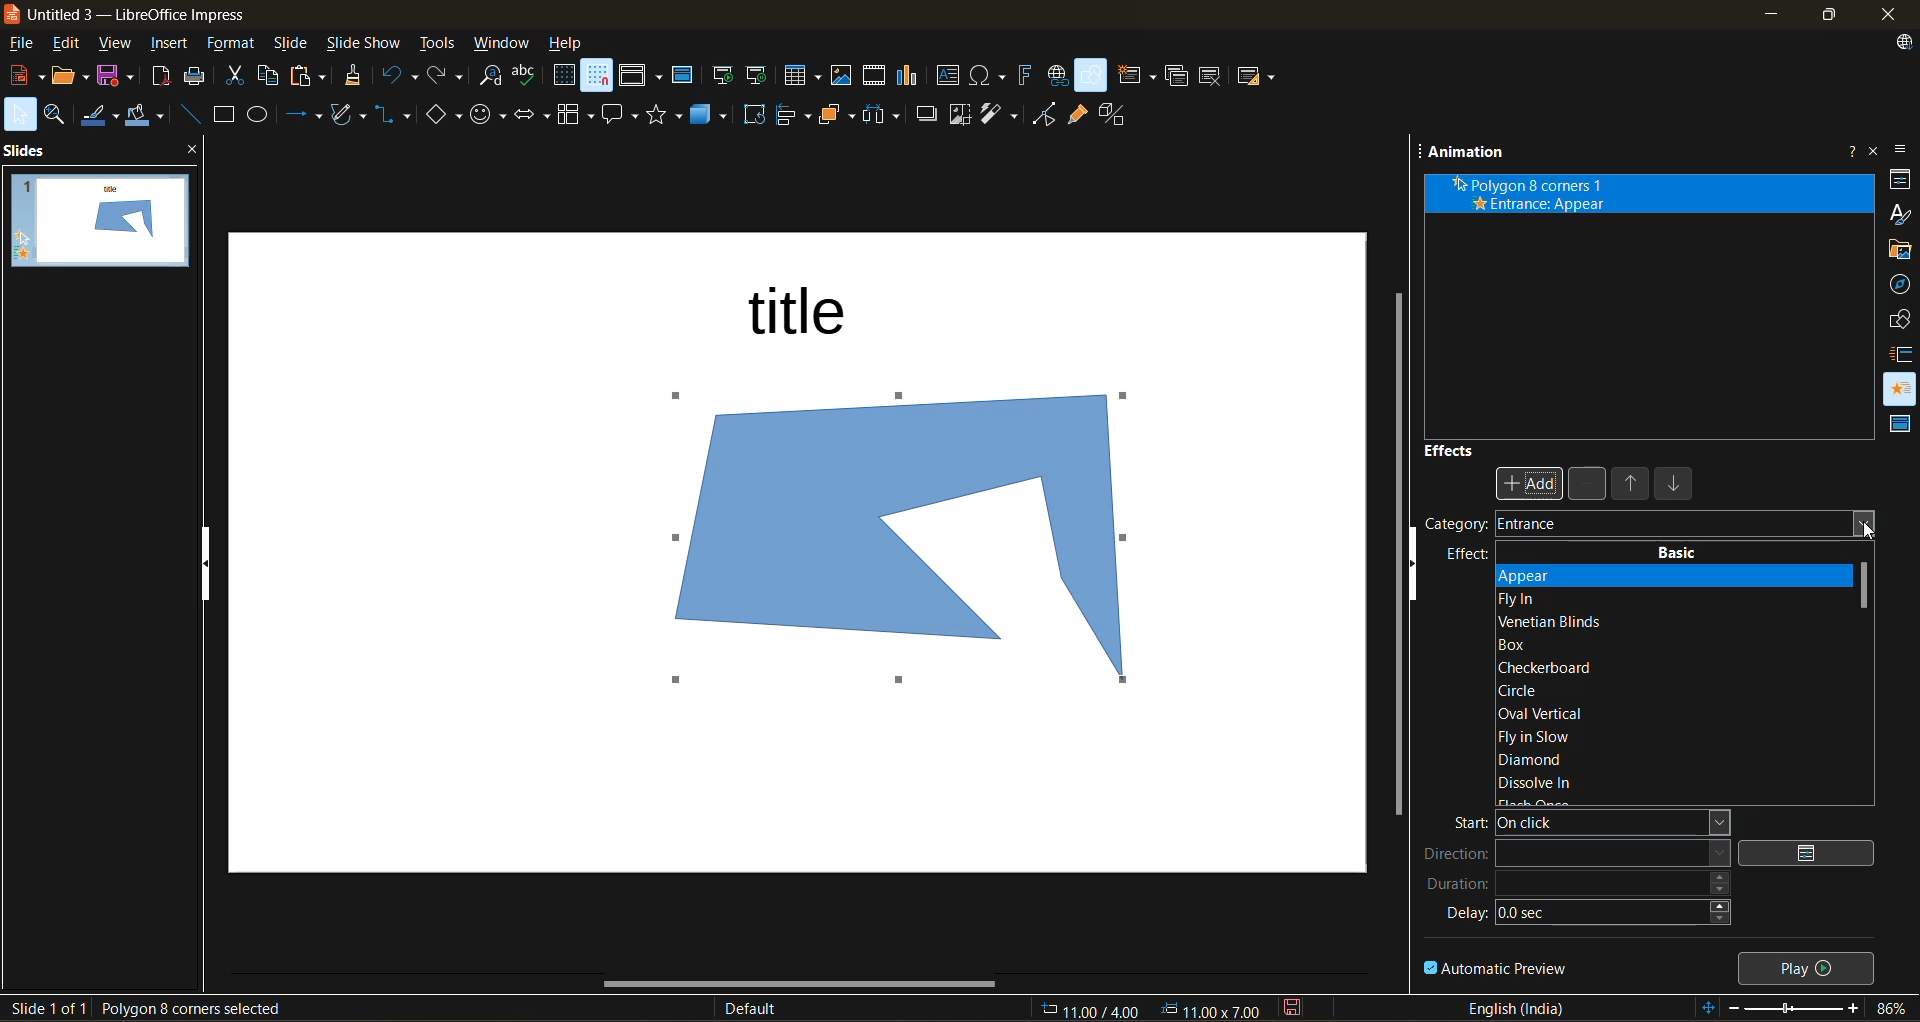  What do you see at coordinates (167, 44) in the screenshot?
I see `insert` at bounding box center [167, 44].